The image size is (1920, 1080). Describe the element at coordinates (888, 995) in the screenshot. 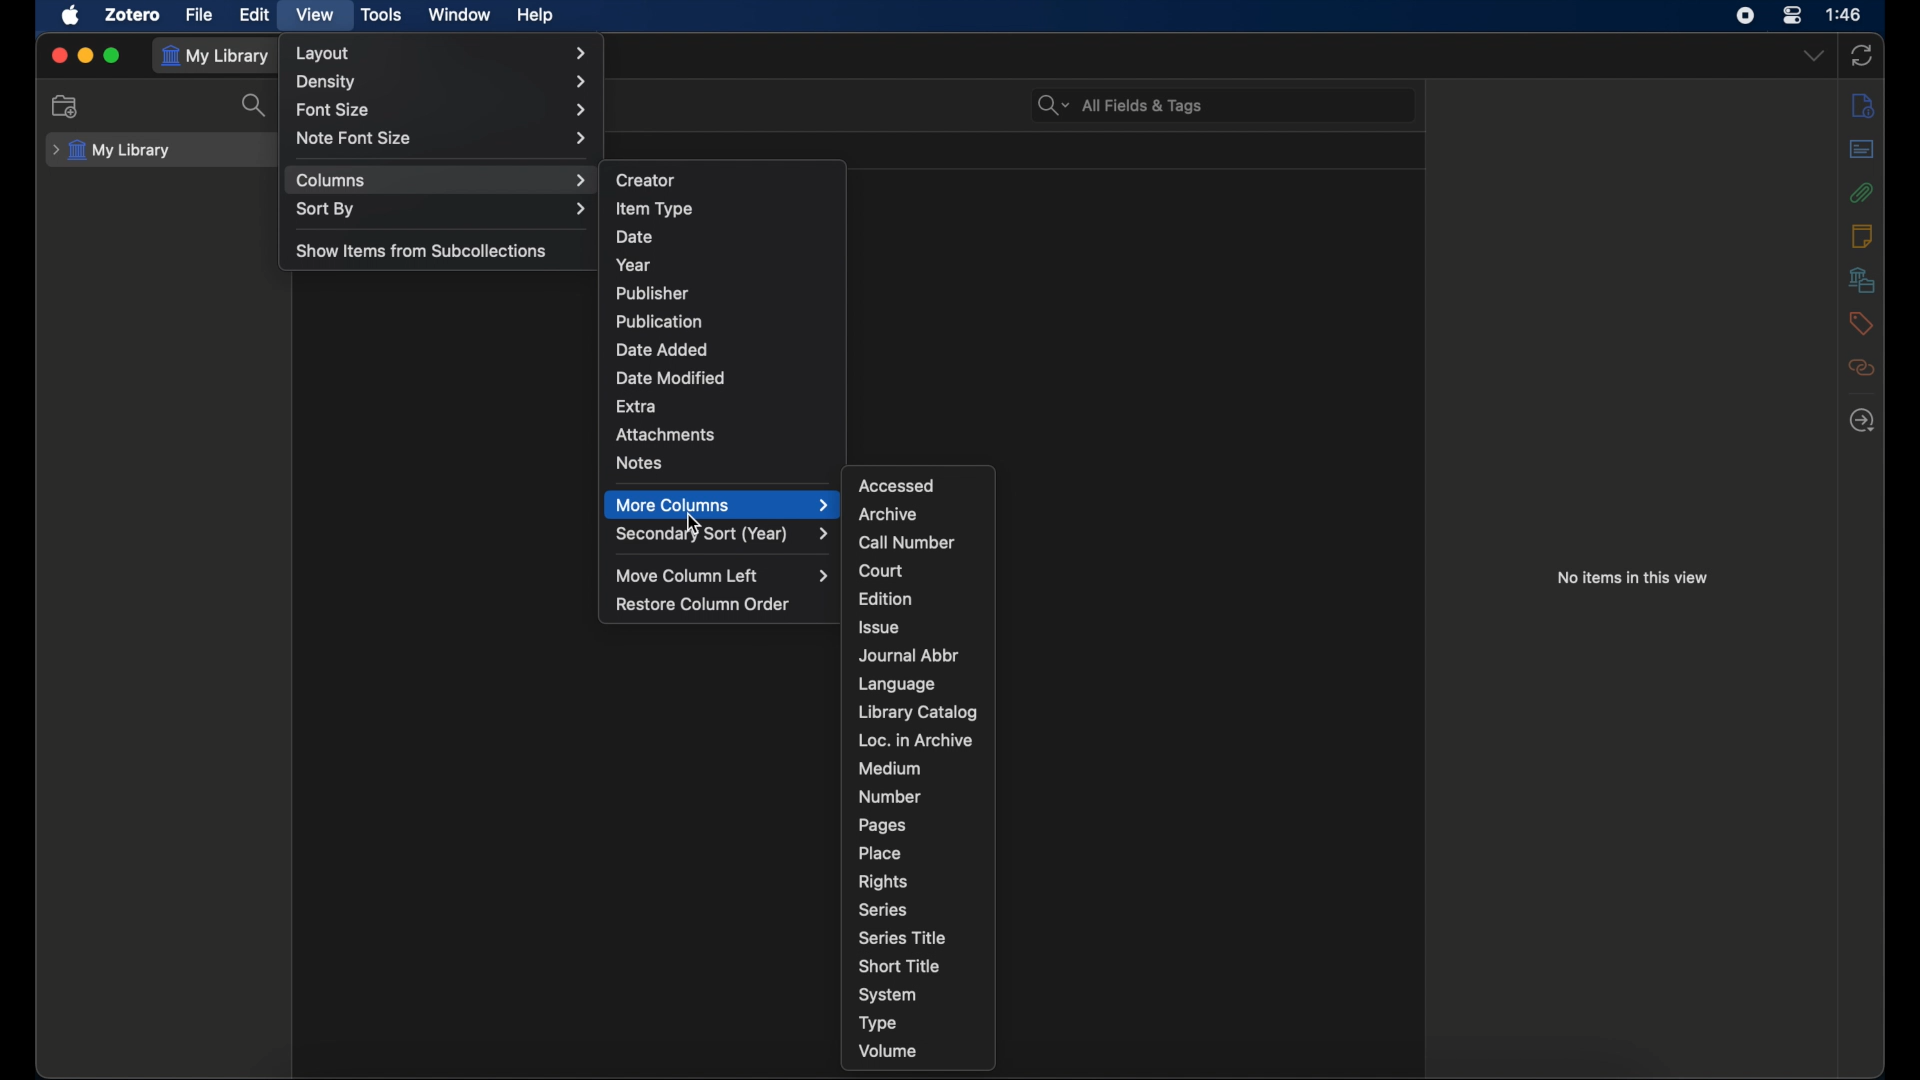

I see `system` at that location.